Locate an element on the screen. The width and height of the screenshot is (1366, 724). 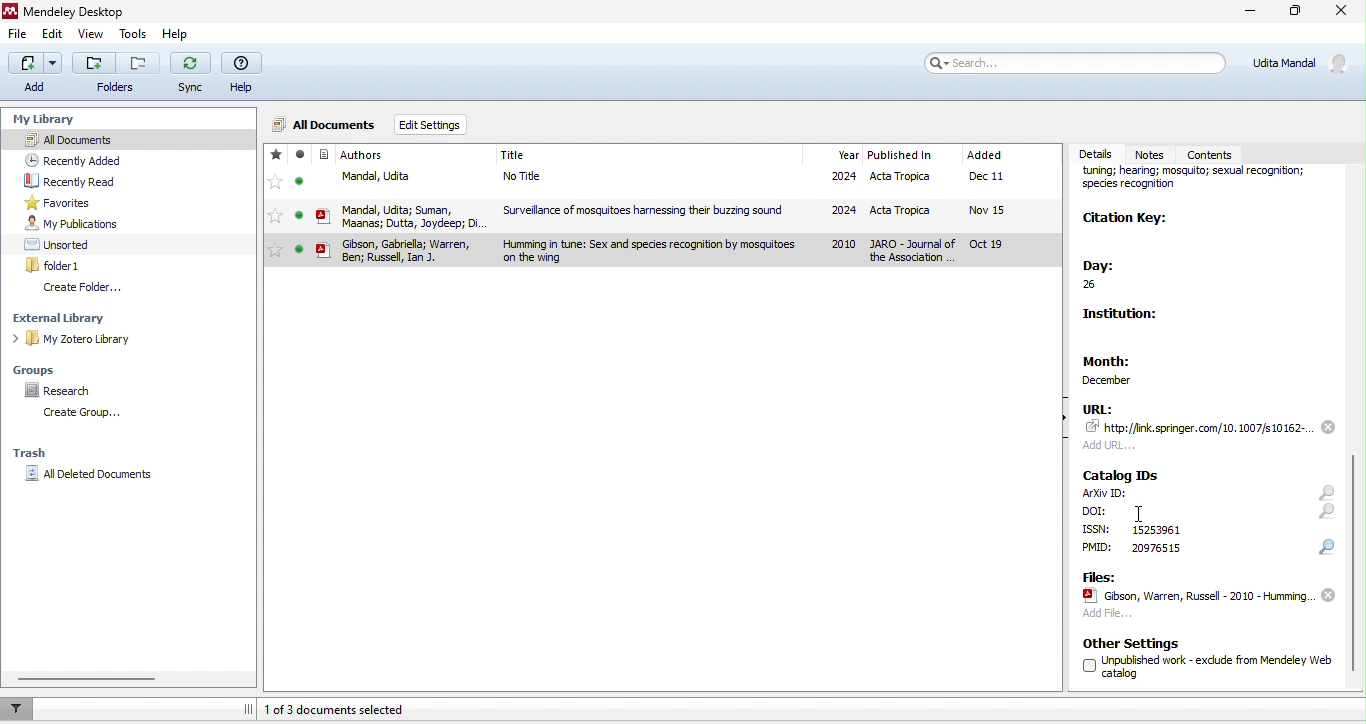
catalog ids is located at coordinates (1122, 475).